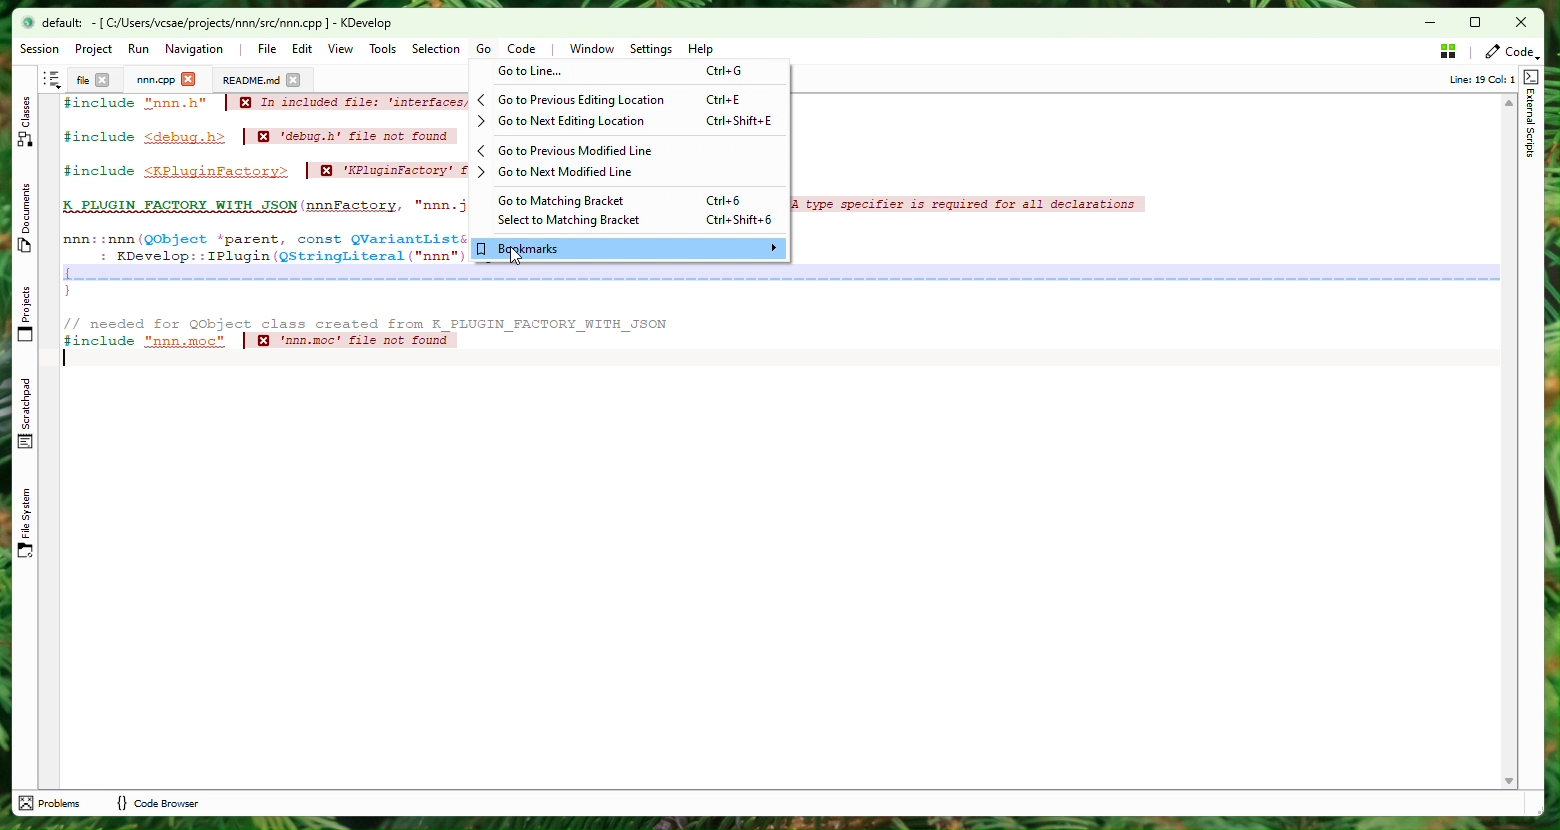 The width and height of the screenshot is (1560, 830). I want to click on Close, so click(1523, 23).